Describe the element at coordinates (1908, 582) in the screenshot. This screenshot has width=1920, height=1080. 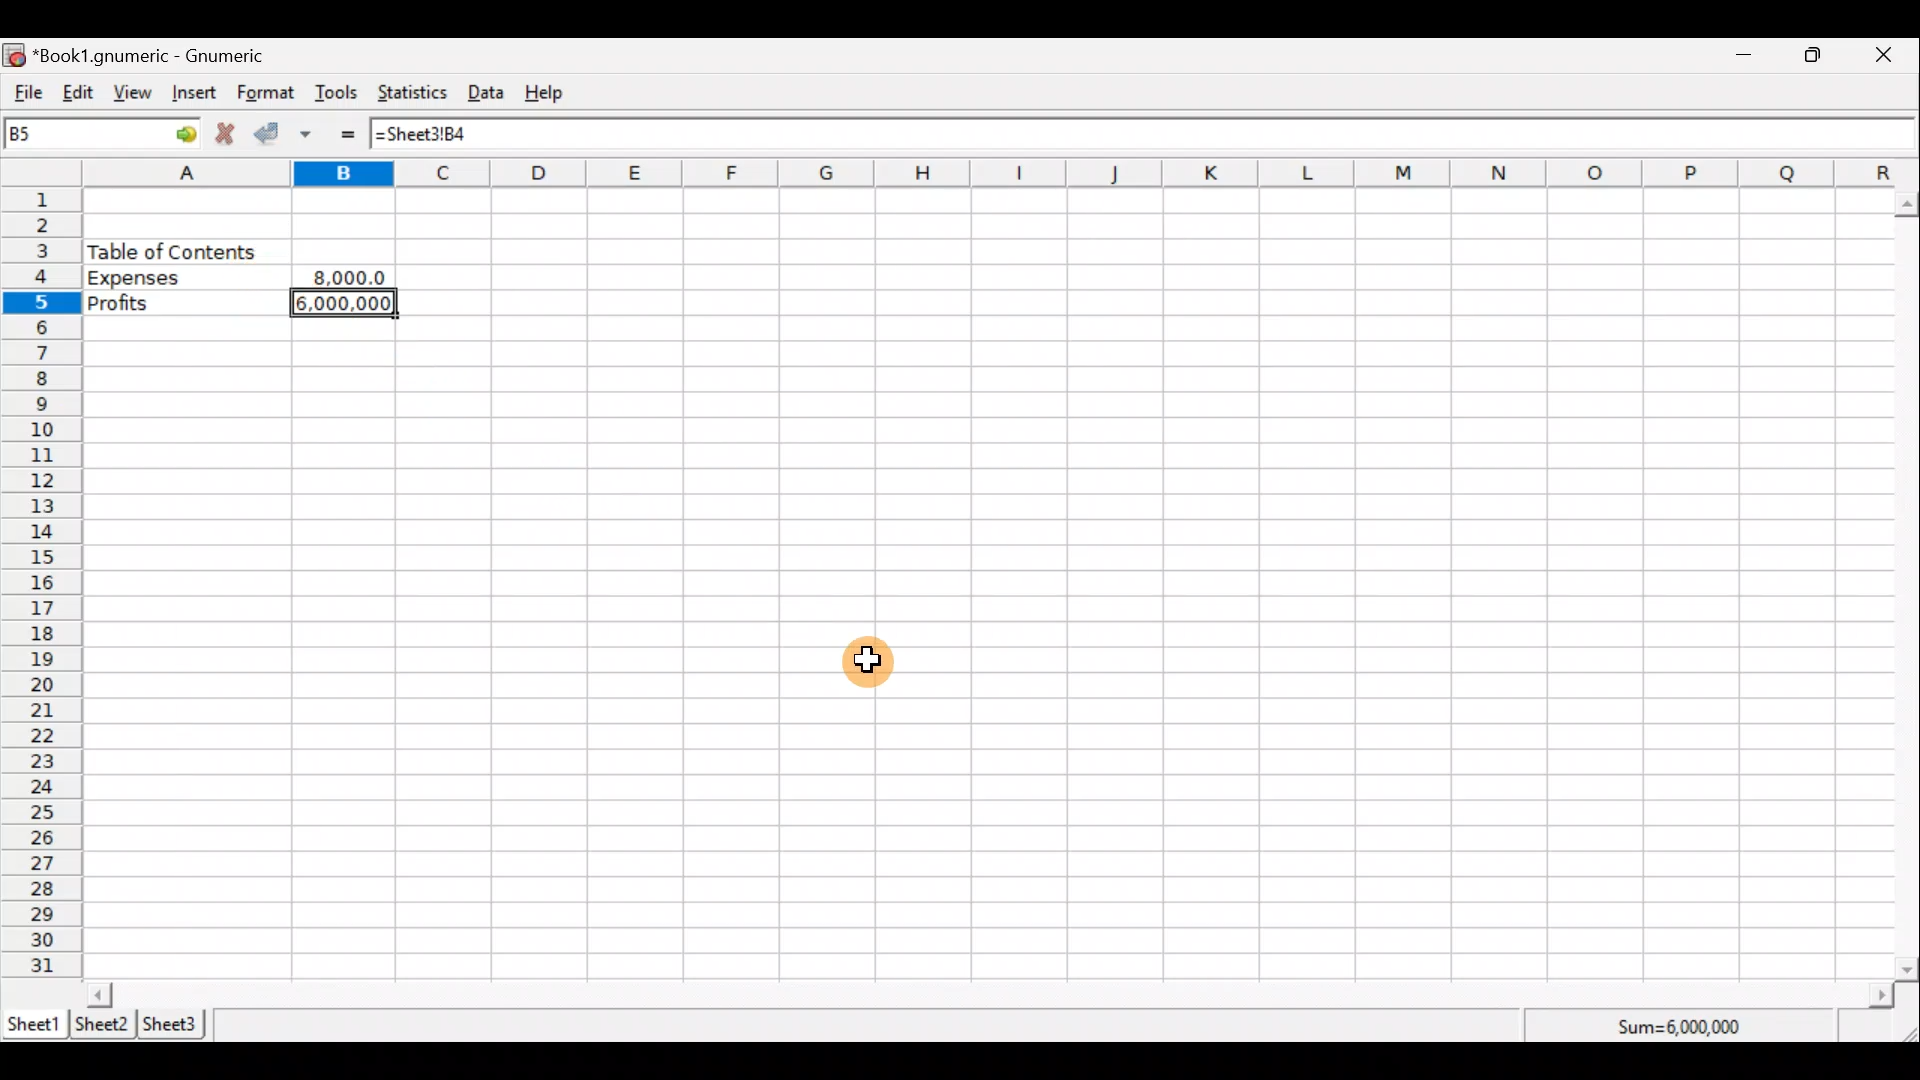
I see `Scroll bar` at that location.